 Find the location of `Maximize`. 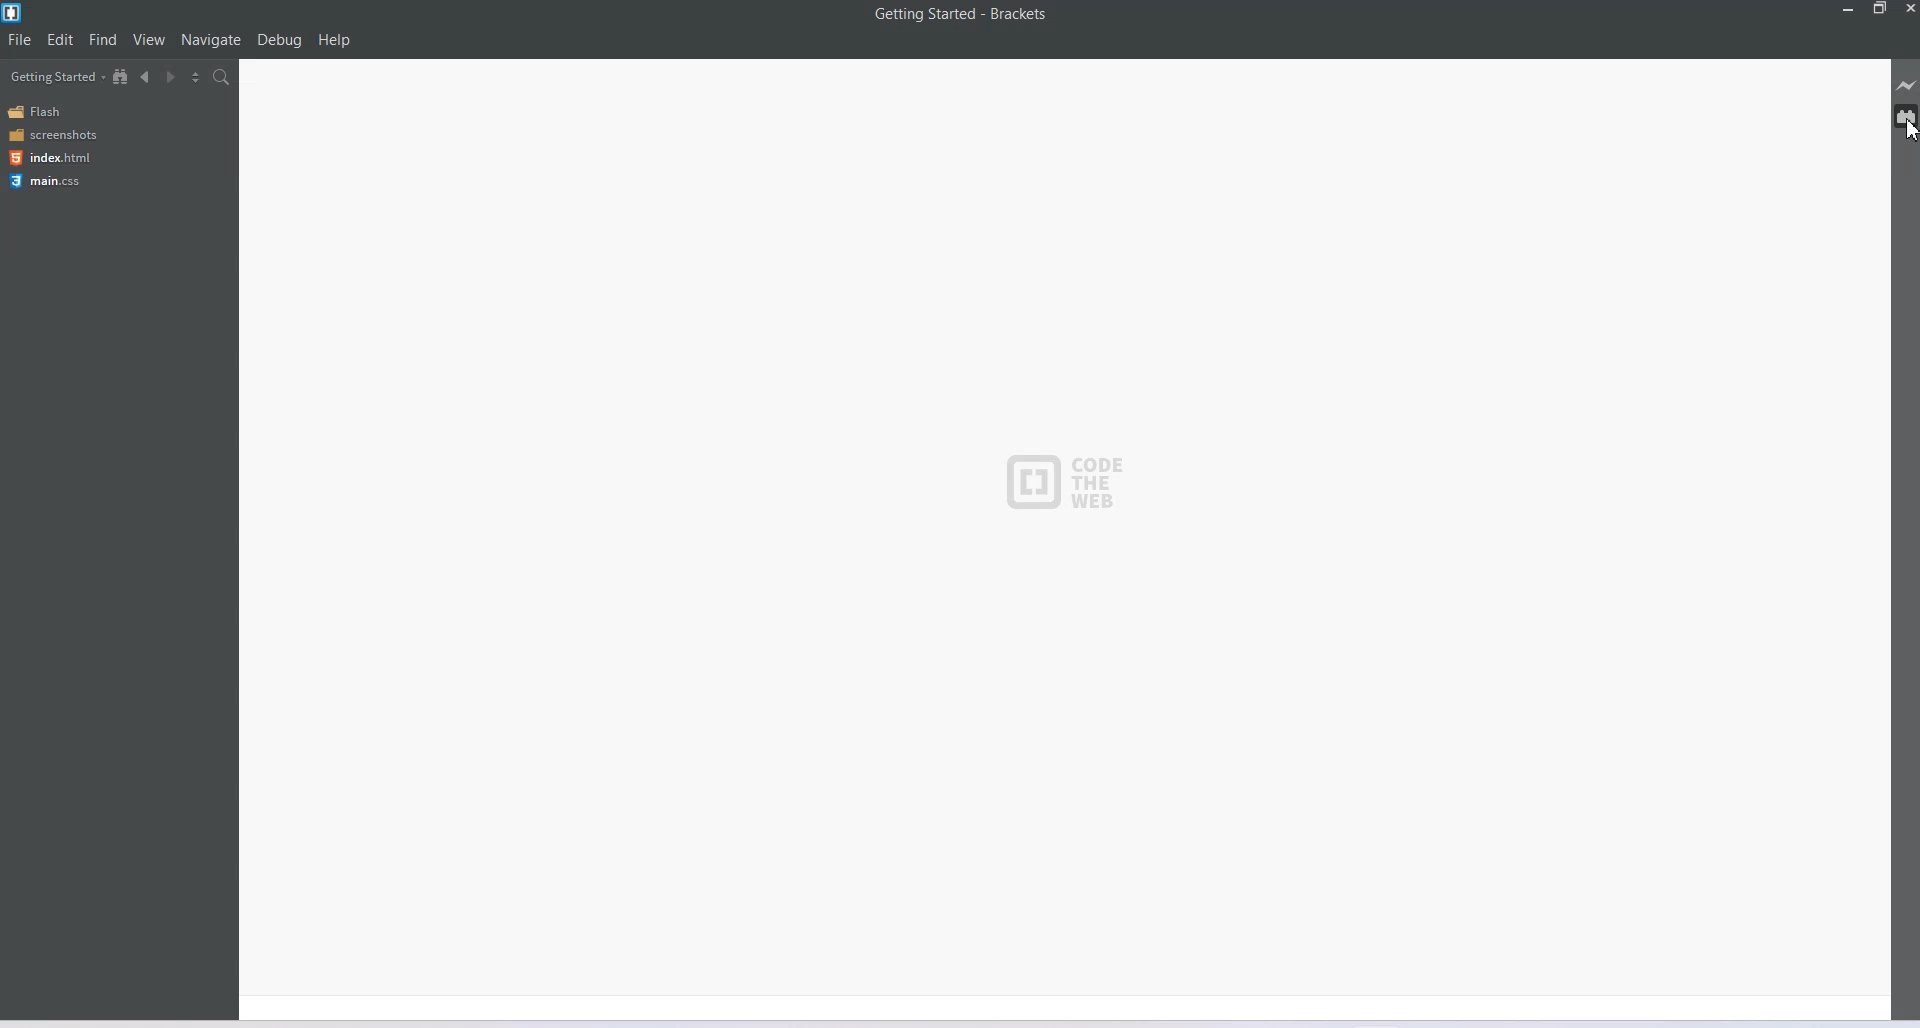

Maximize is located at coordinates (1880, 9).